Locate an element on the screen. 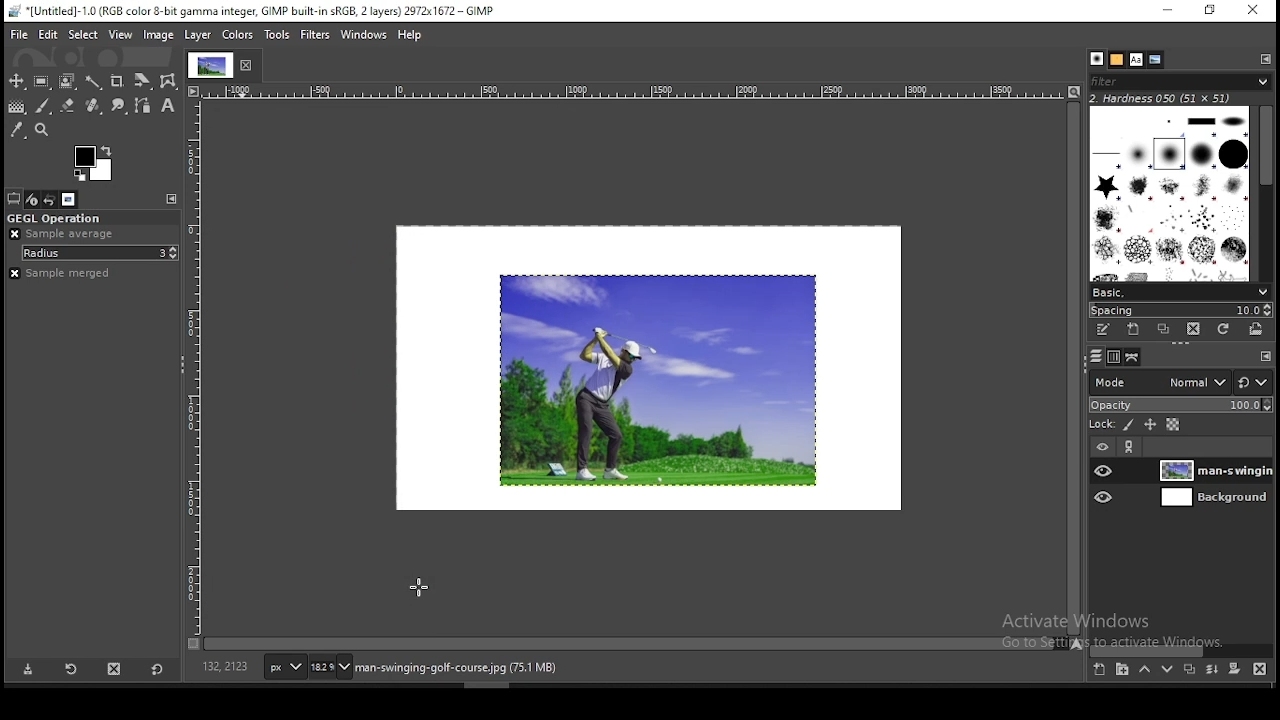  eraser tool is located at coordinates (95, 107).